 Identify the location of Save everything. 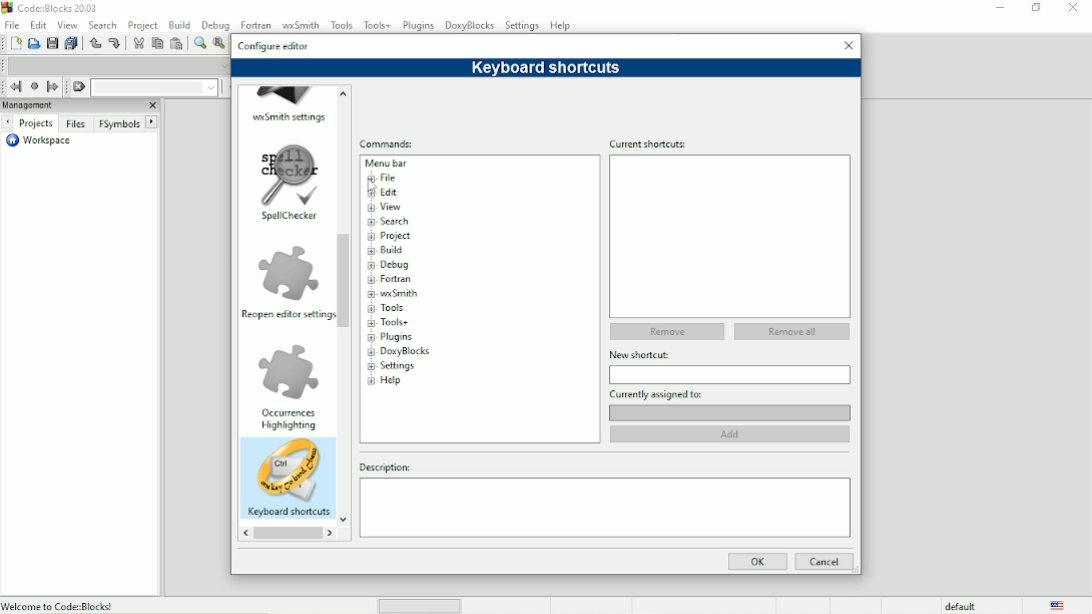
(70, 43).